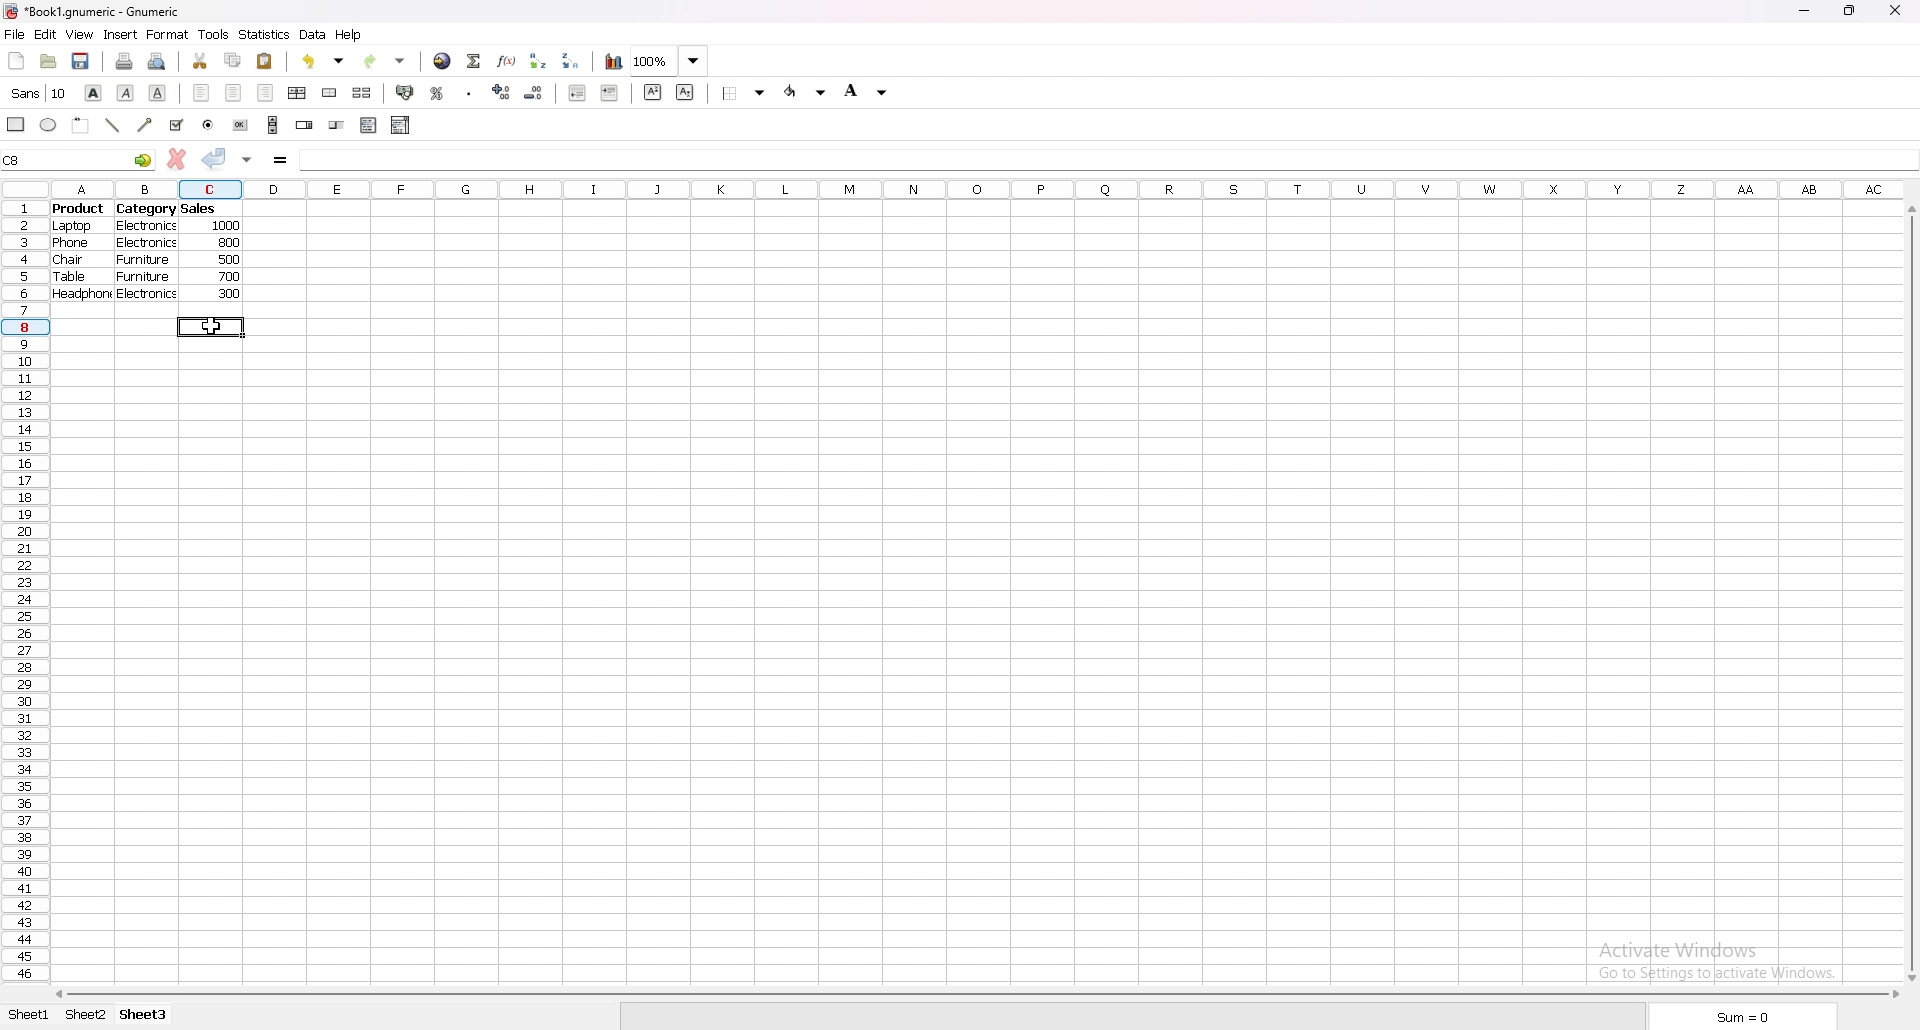 Image resolution: width=1920 pixels, height=1030 pixels. I want to click on subscript, so click(685, 93).